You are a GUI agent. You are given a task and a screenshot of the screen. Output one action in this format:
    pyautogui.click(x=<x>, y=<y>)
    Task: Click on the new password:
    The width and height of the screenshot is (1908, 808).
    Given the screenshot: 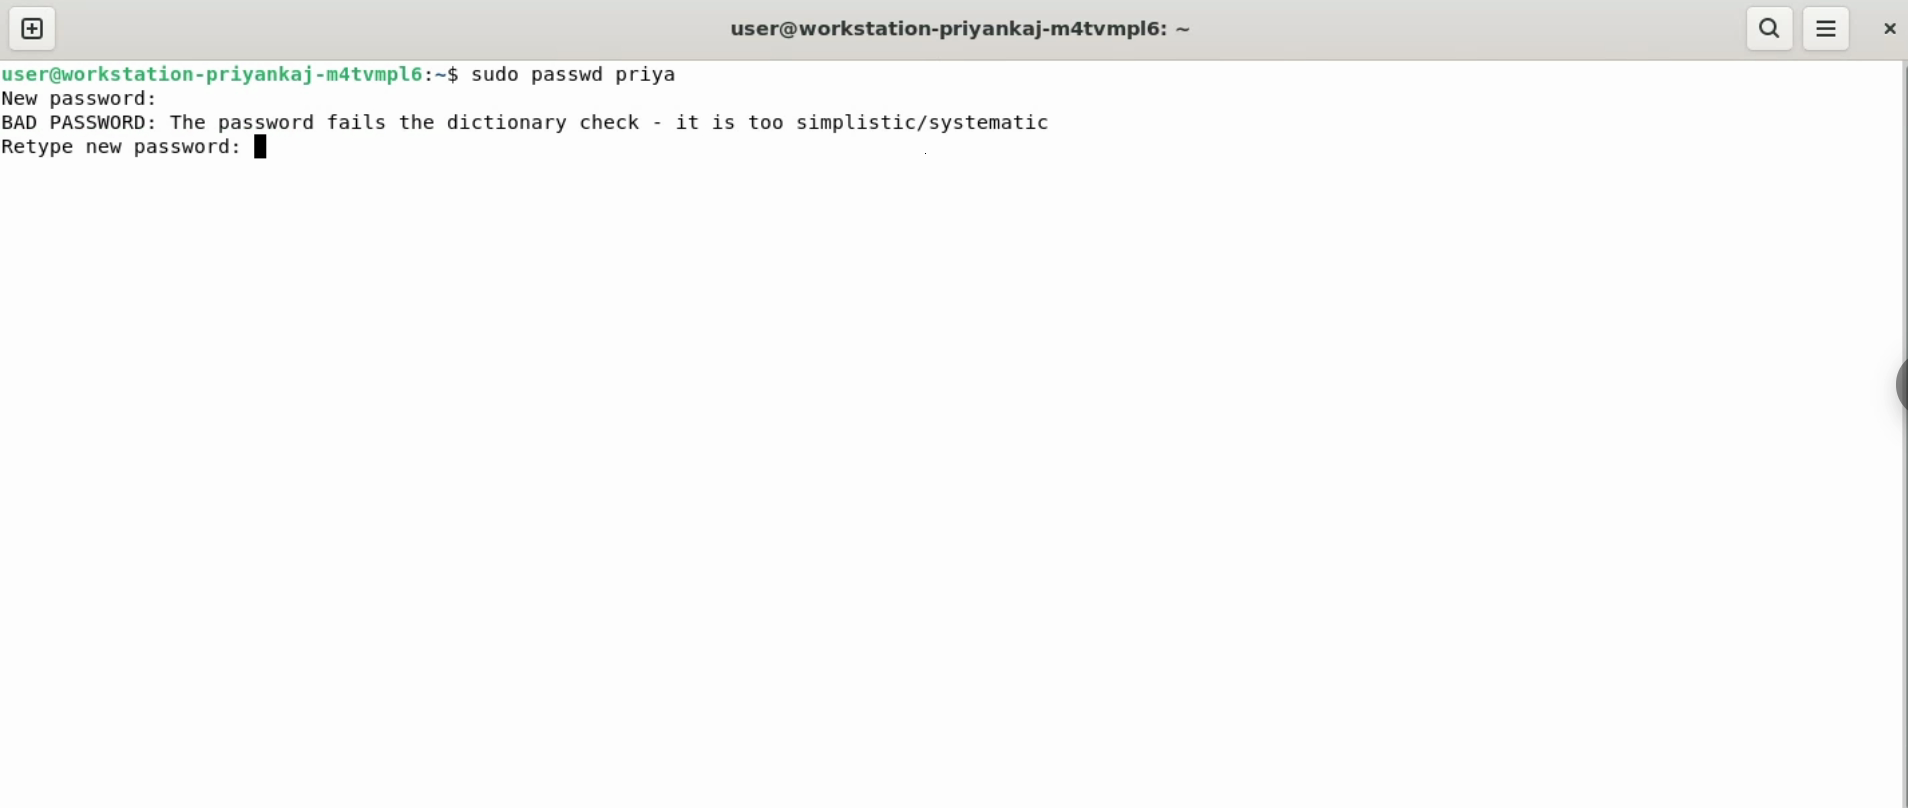 What is the action you would take?
    pyautogui.click(x=79, y=98)
    